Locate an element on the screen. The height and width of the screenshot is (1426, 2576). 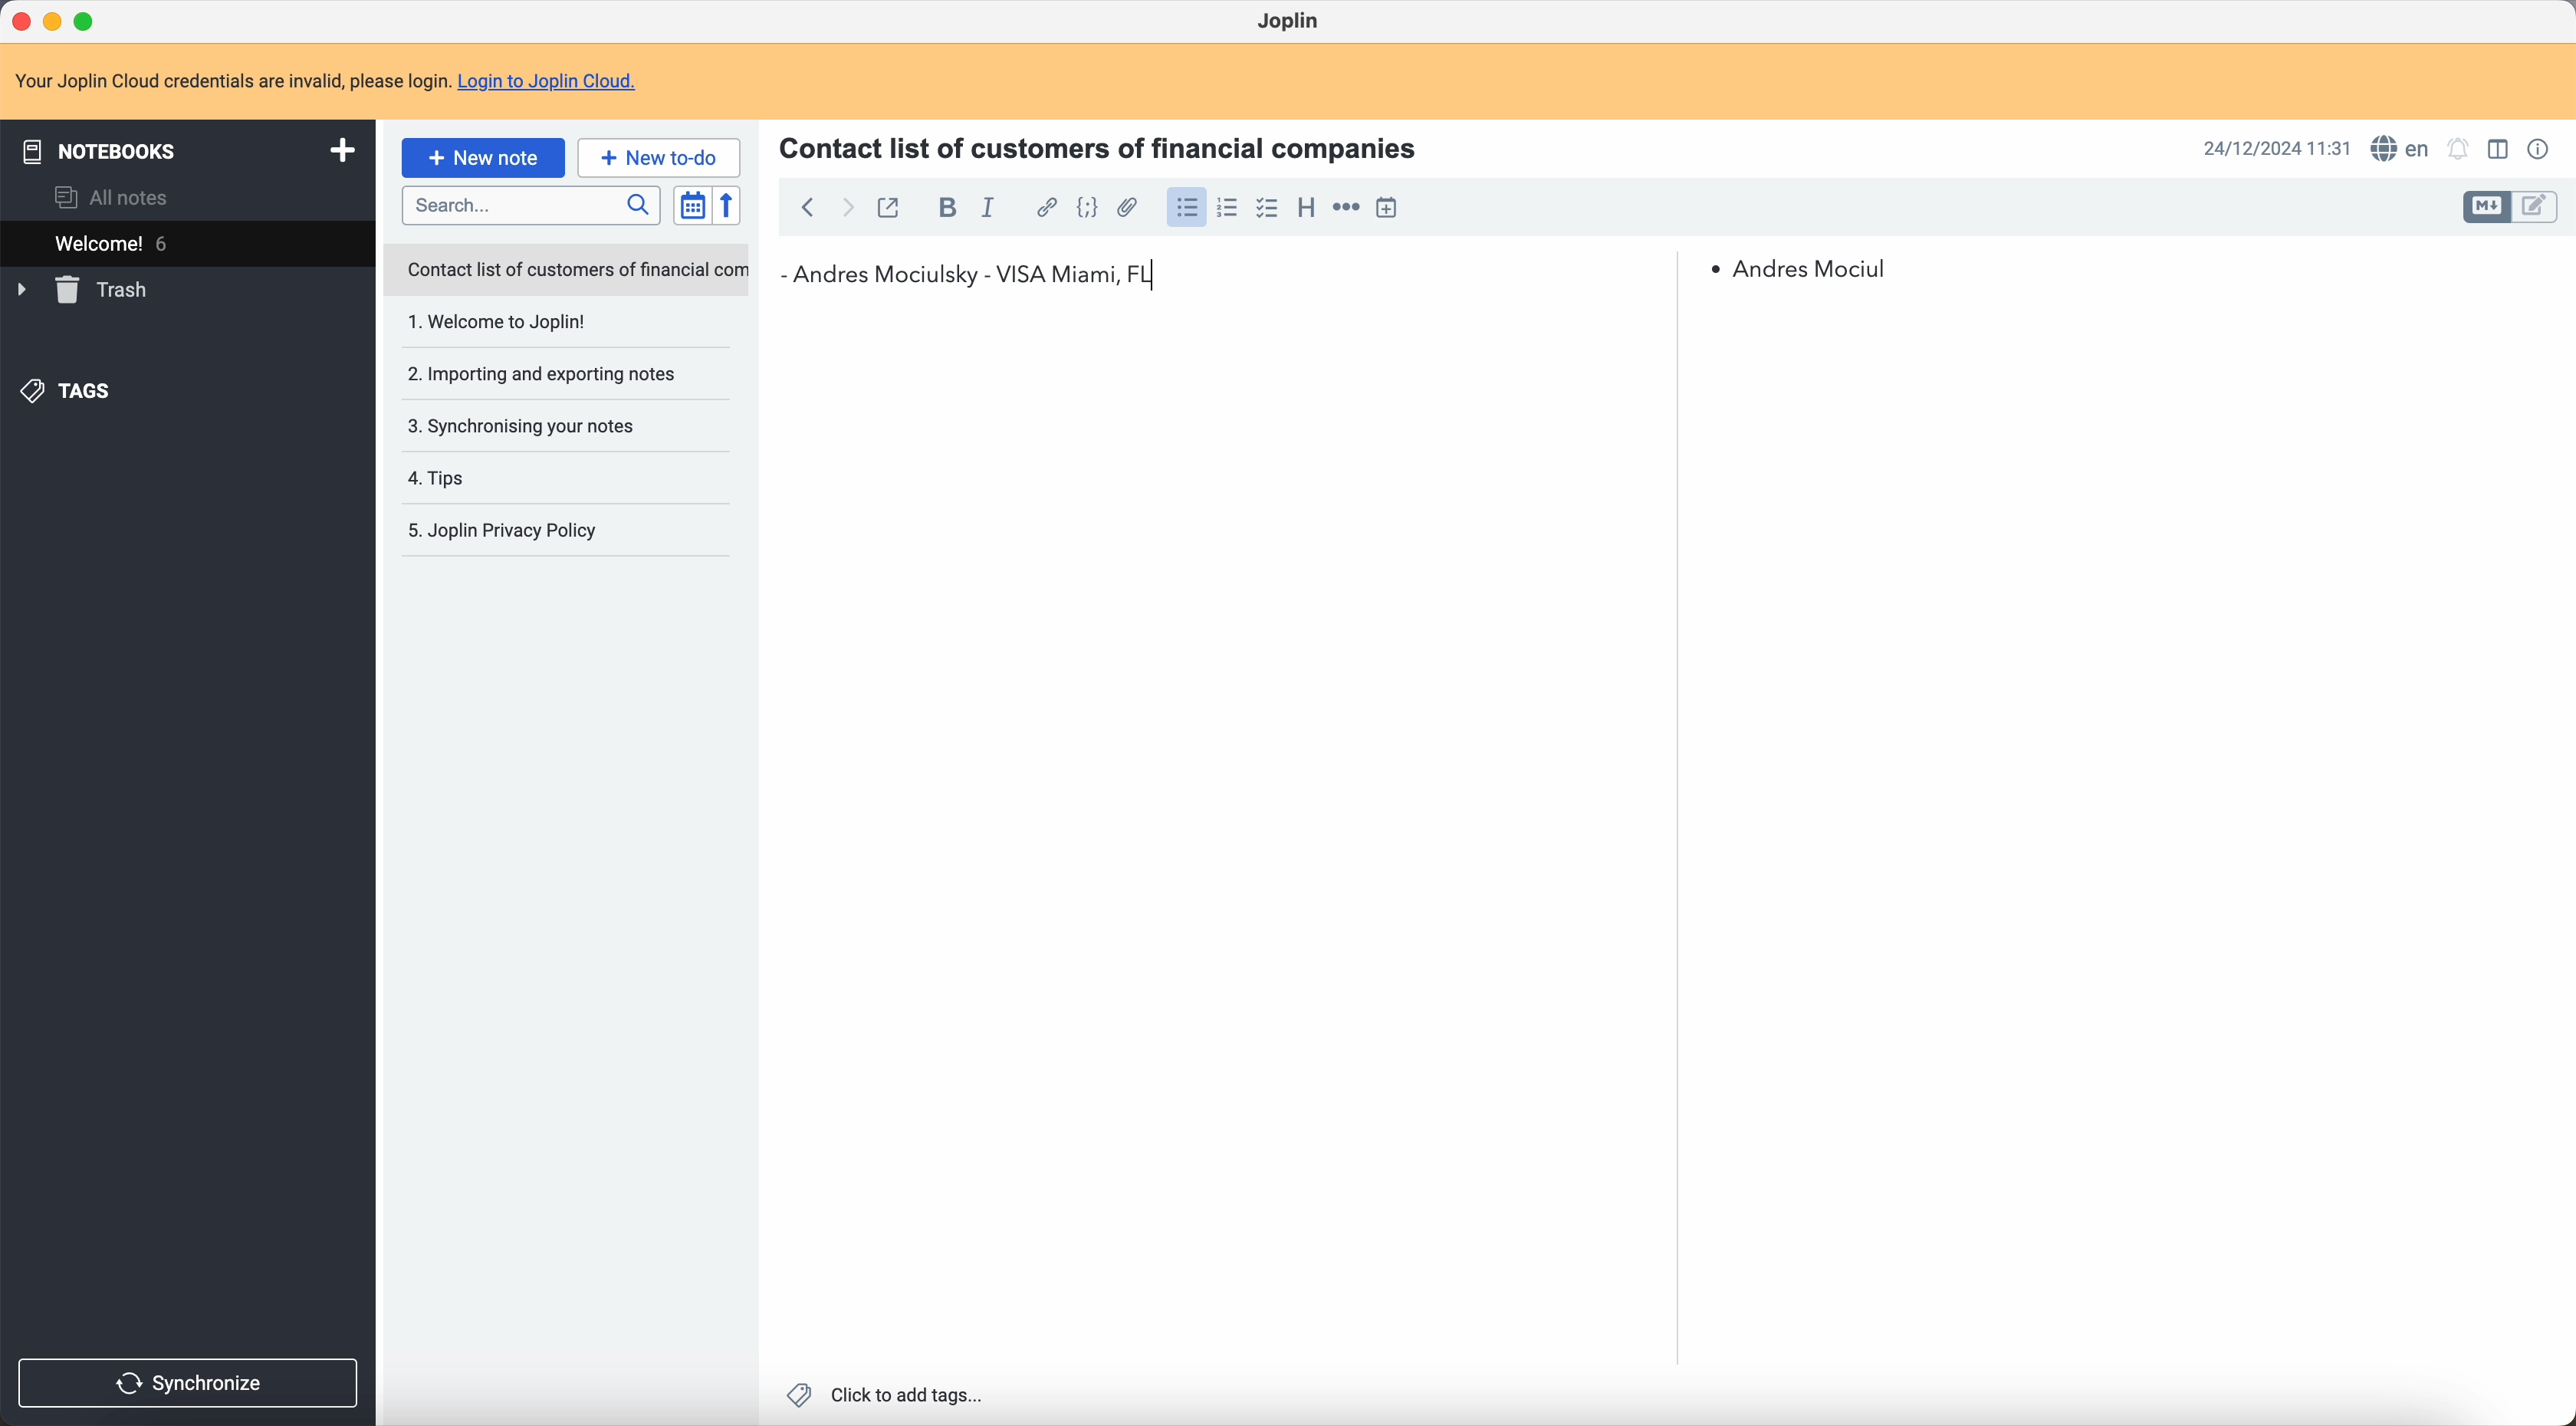
scroll bar is located at coordinates (2560, 448).